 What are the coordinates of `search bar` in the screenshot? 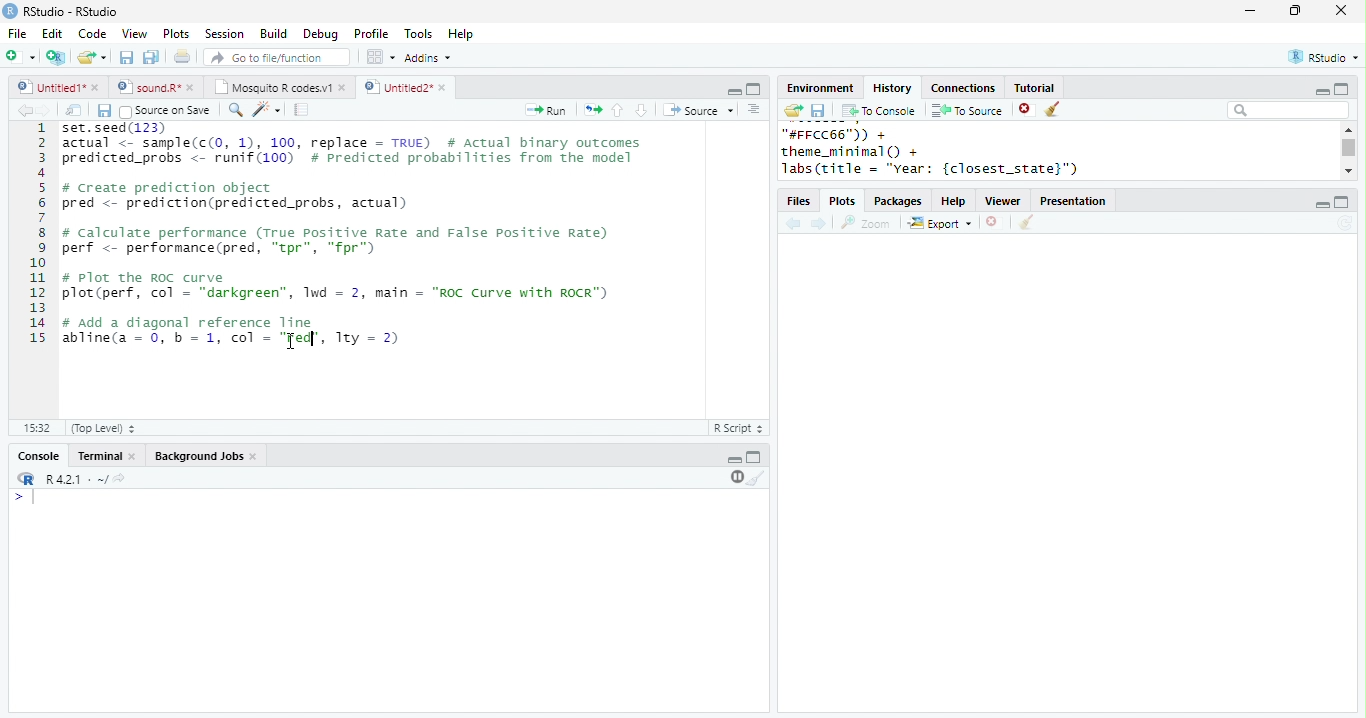 It's located at (1288, 109).